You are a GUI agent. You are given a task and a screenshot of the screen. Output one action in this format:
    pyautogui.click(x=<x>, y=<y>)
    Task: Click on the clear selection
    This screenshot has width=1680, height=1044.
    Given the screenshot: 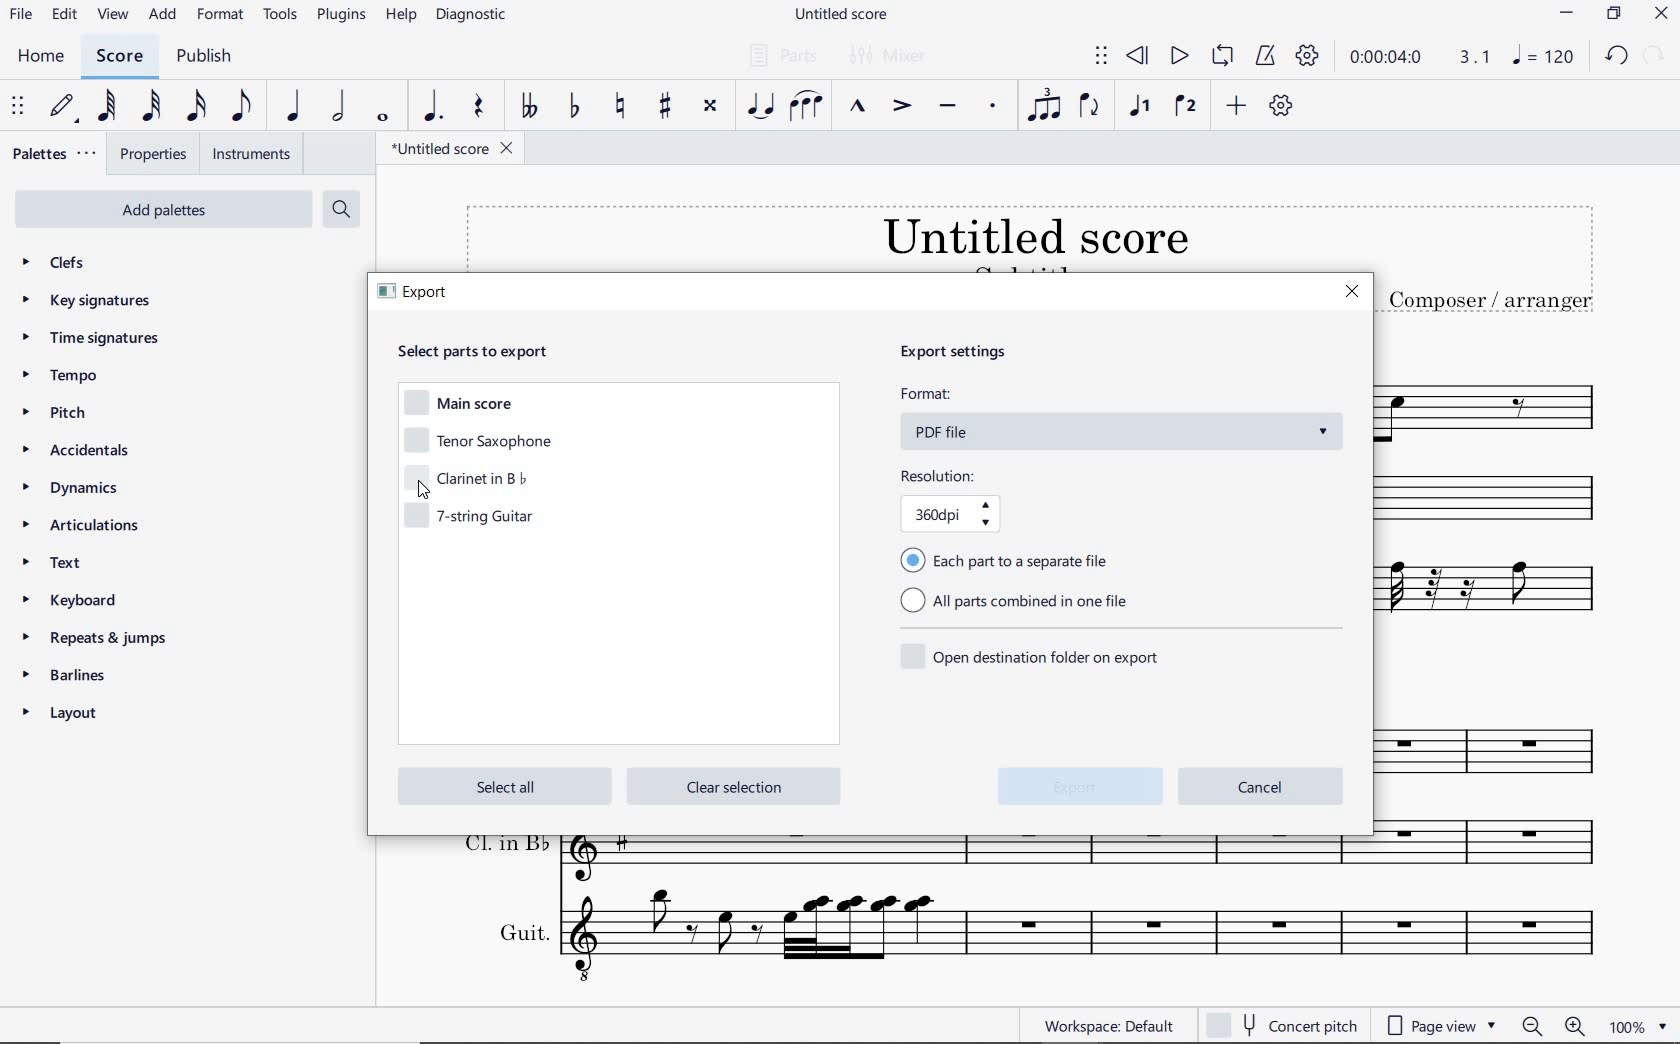 What is the action you would take?
    pyautogui.click(x=732, y=787)
    